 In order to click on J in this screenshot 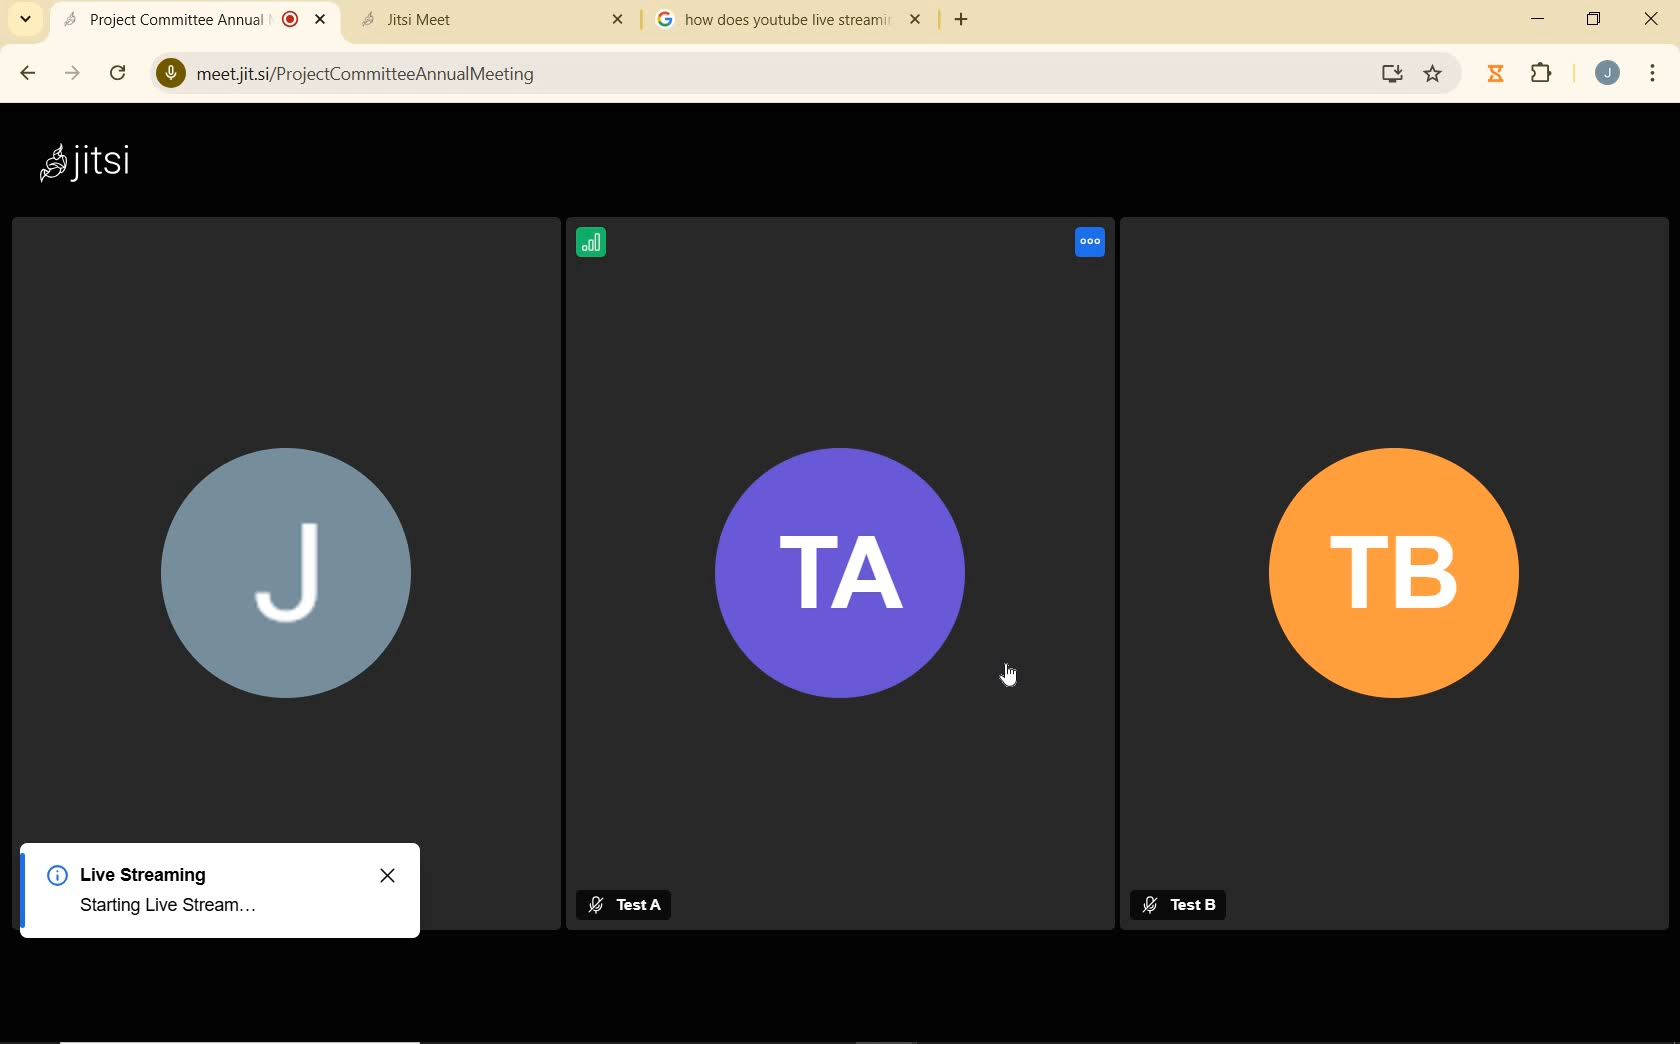, I will do `click(287, 577)`.